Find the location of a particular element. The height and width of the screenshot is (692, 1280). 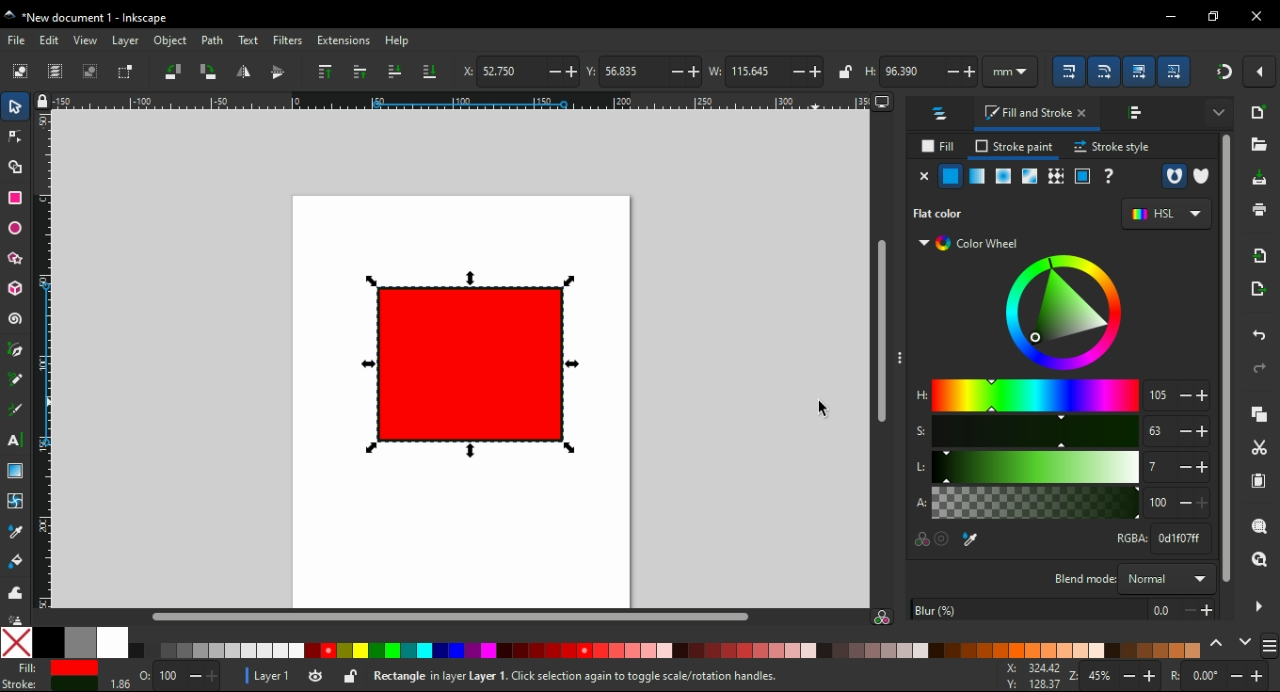

fill is located at coordinates (937, 146).